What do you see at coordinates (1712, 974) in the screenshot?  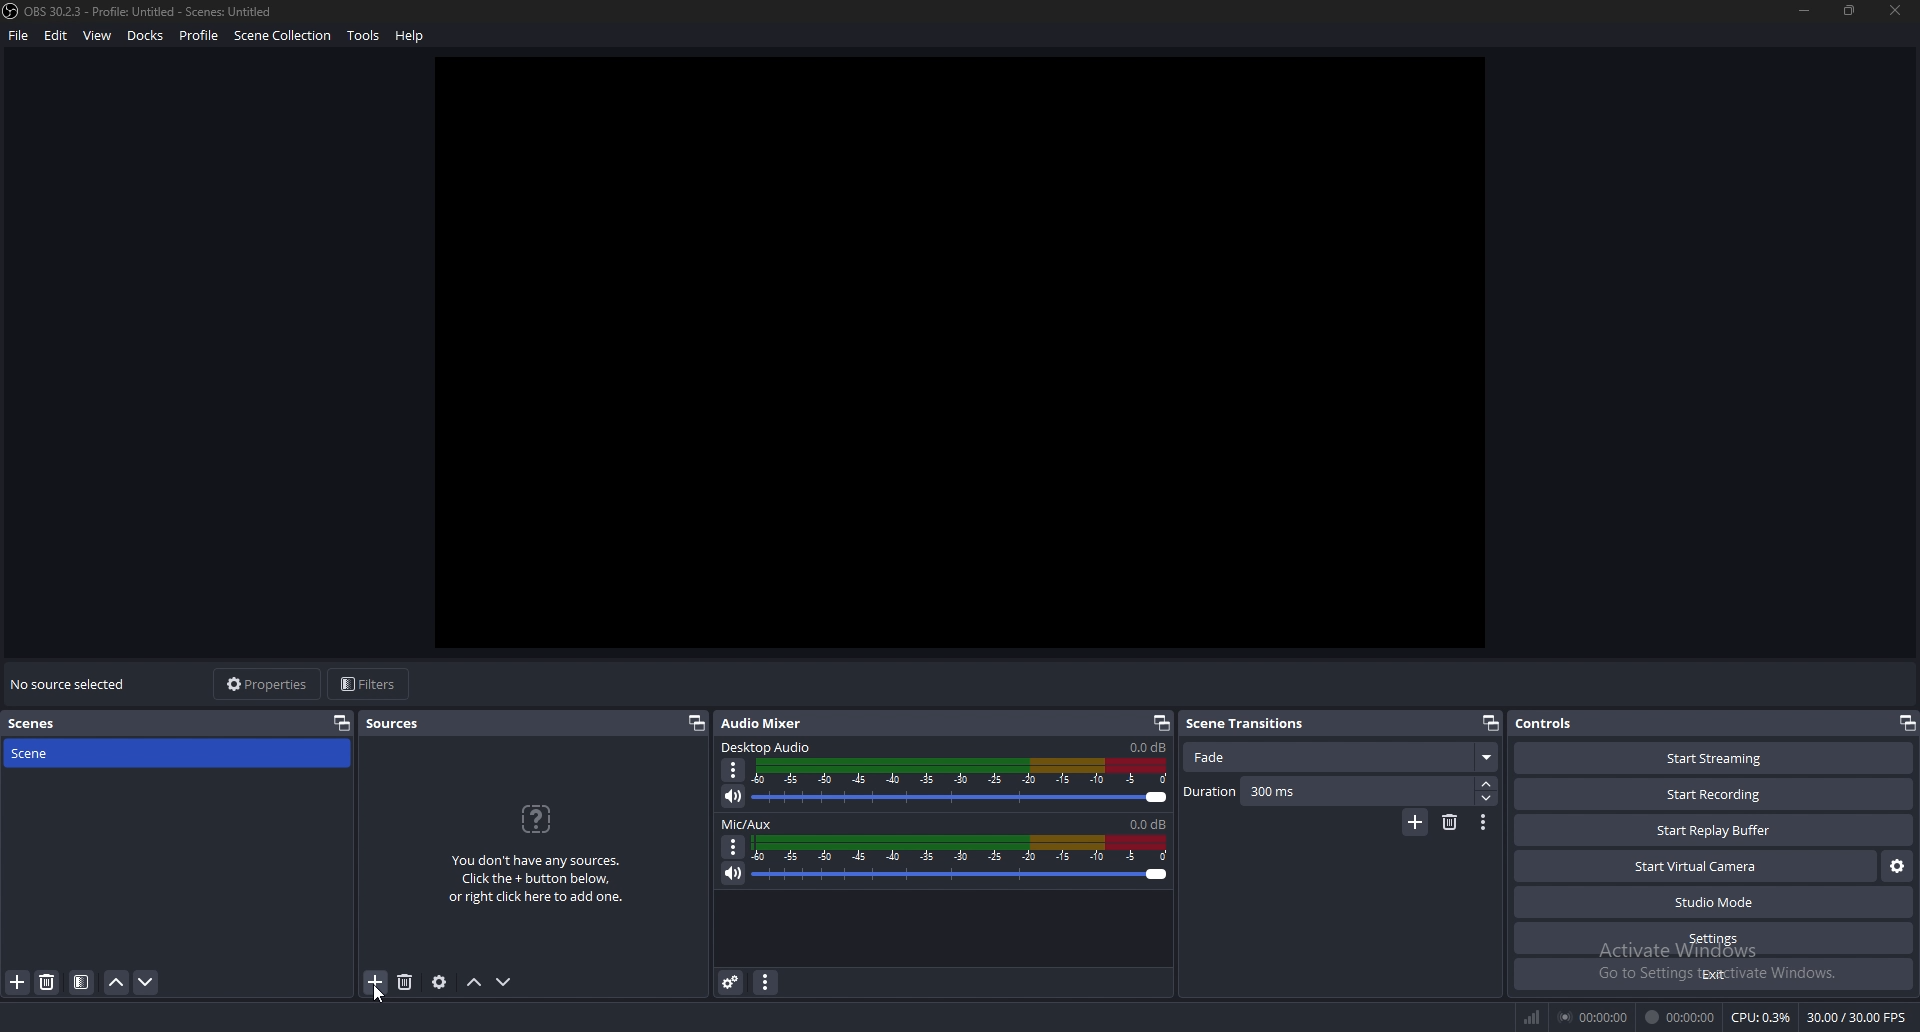 I see `exit` at bounding box center [1712, 974].